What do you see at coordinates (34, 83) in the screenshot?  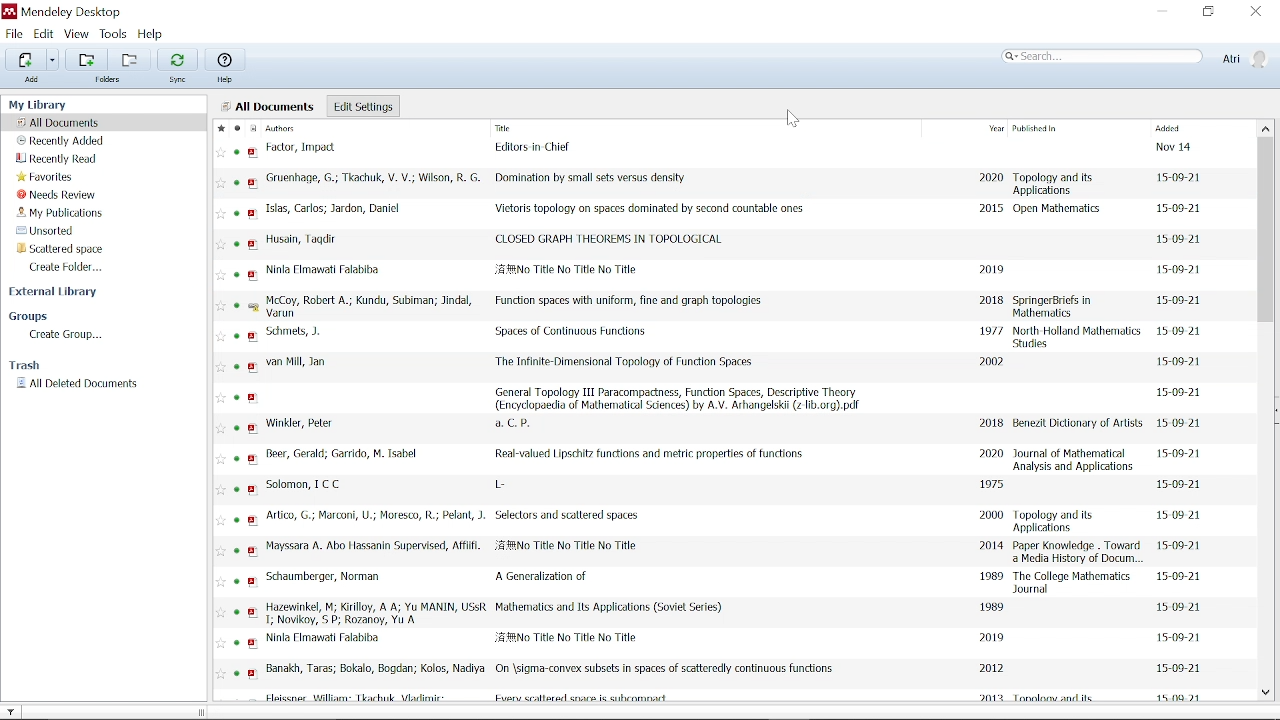 I see `Add` at bounding box center [34, 83].